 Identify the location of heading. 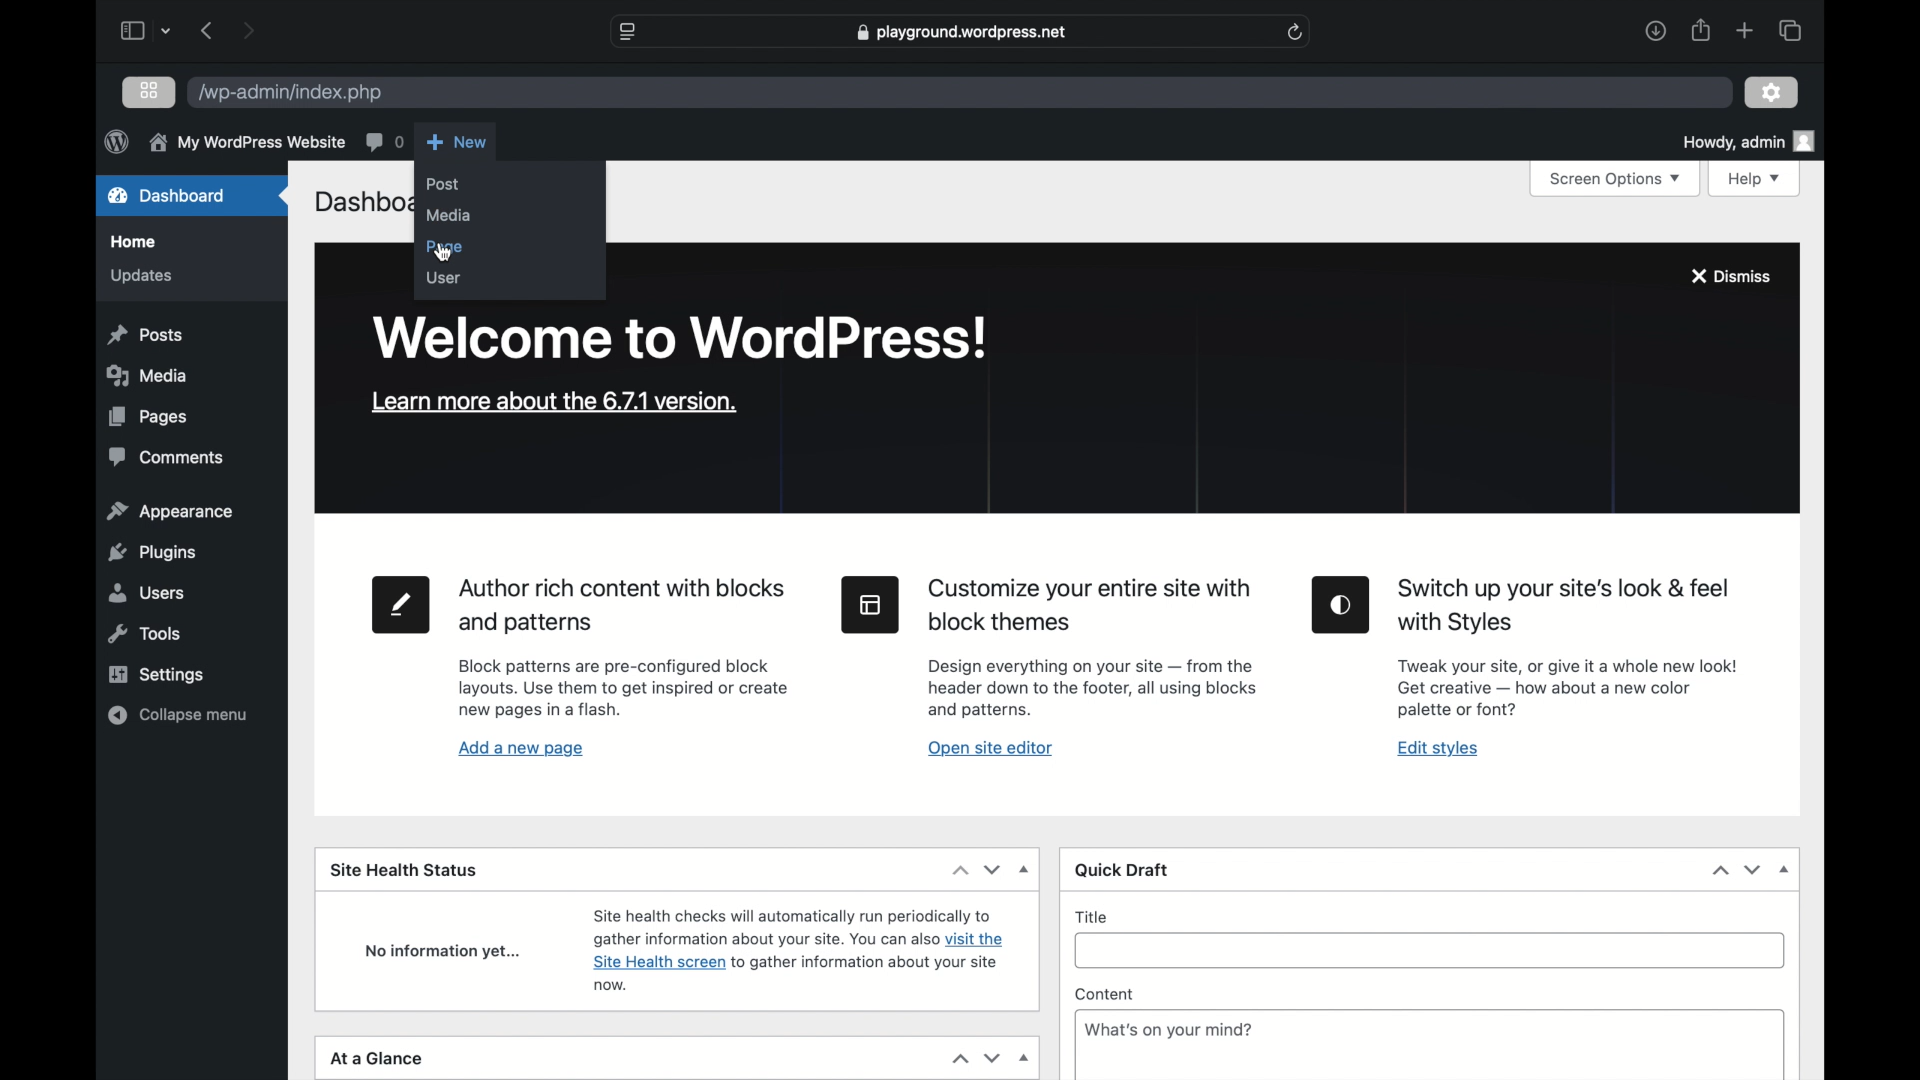
(1566, 605).